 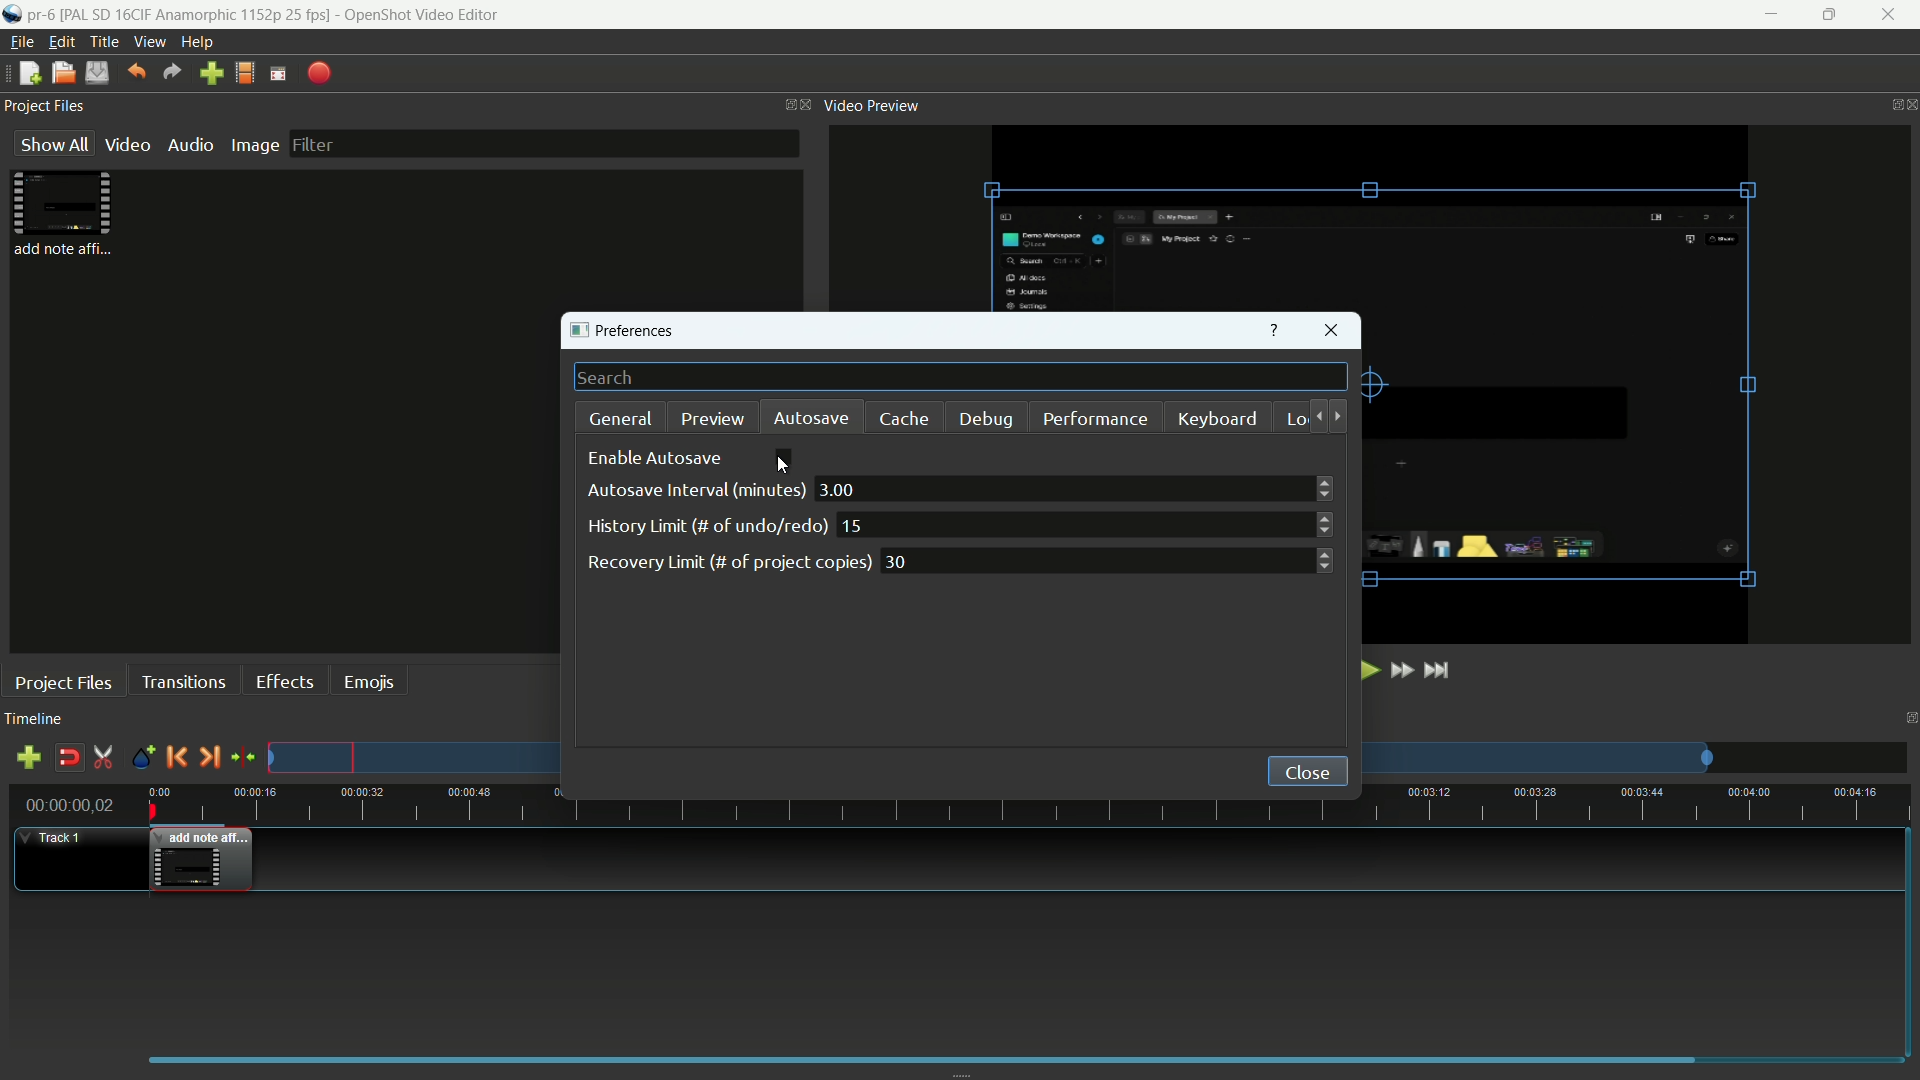 What do you see at coordinates (173, 72) in the screenshot?
I see `redo` at bounding box center [173, 72].